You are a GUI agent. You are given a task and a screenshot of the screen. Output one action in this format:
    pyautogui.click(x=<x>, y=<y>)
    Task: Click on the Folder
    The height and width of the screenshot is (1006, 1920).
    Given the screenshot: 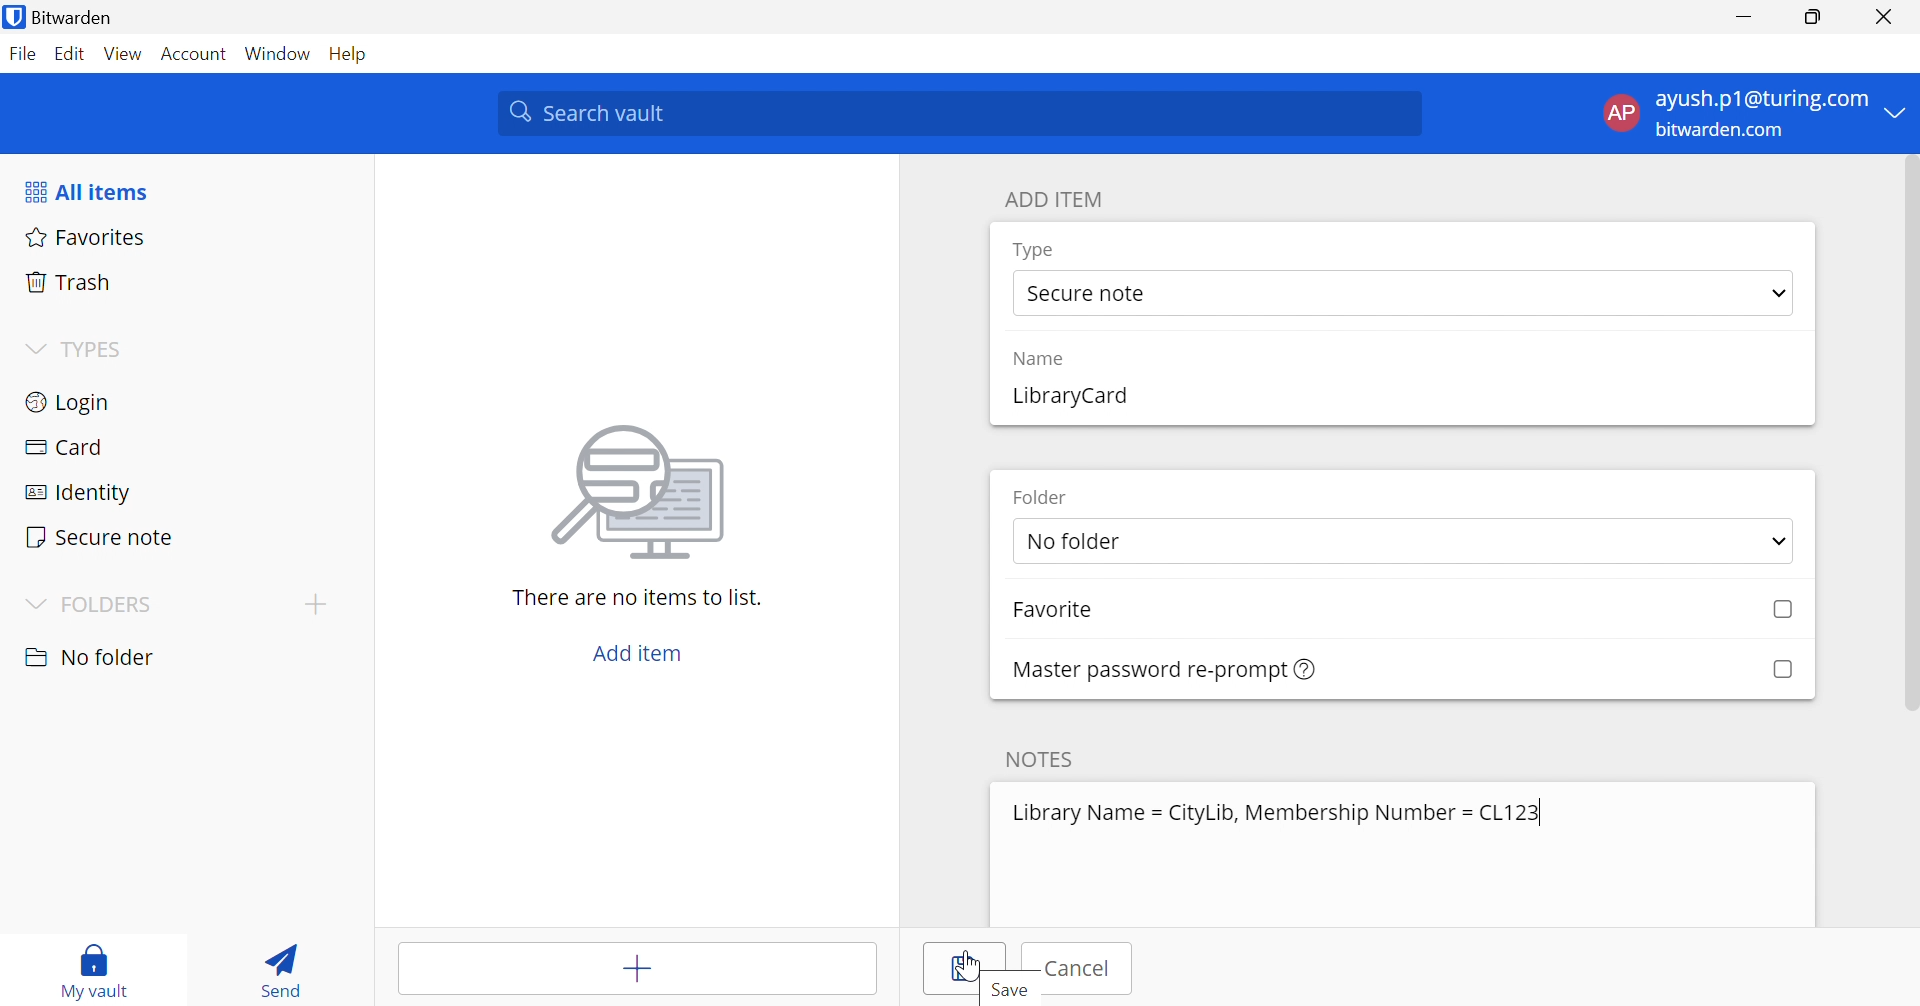 What is the action you would take?
    pyautogui.click(x=1040, y=499)
    